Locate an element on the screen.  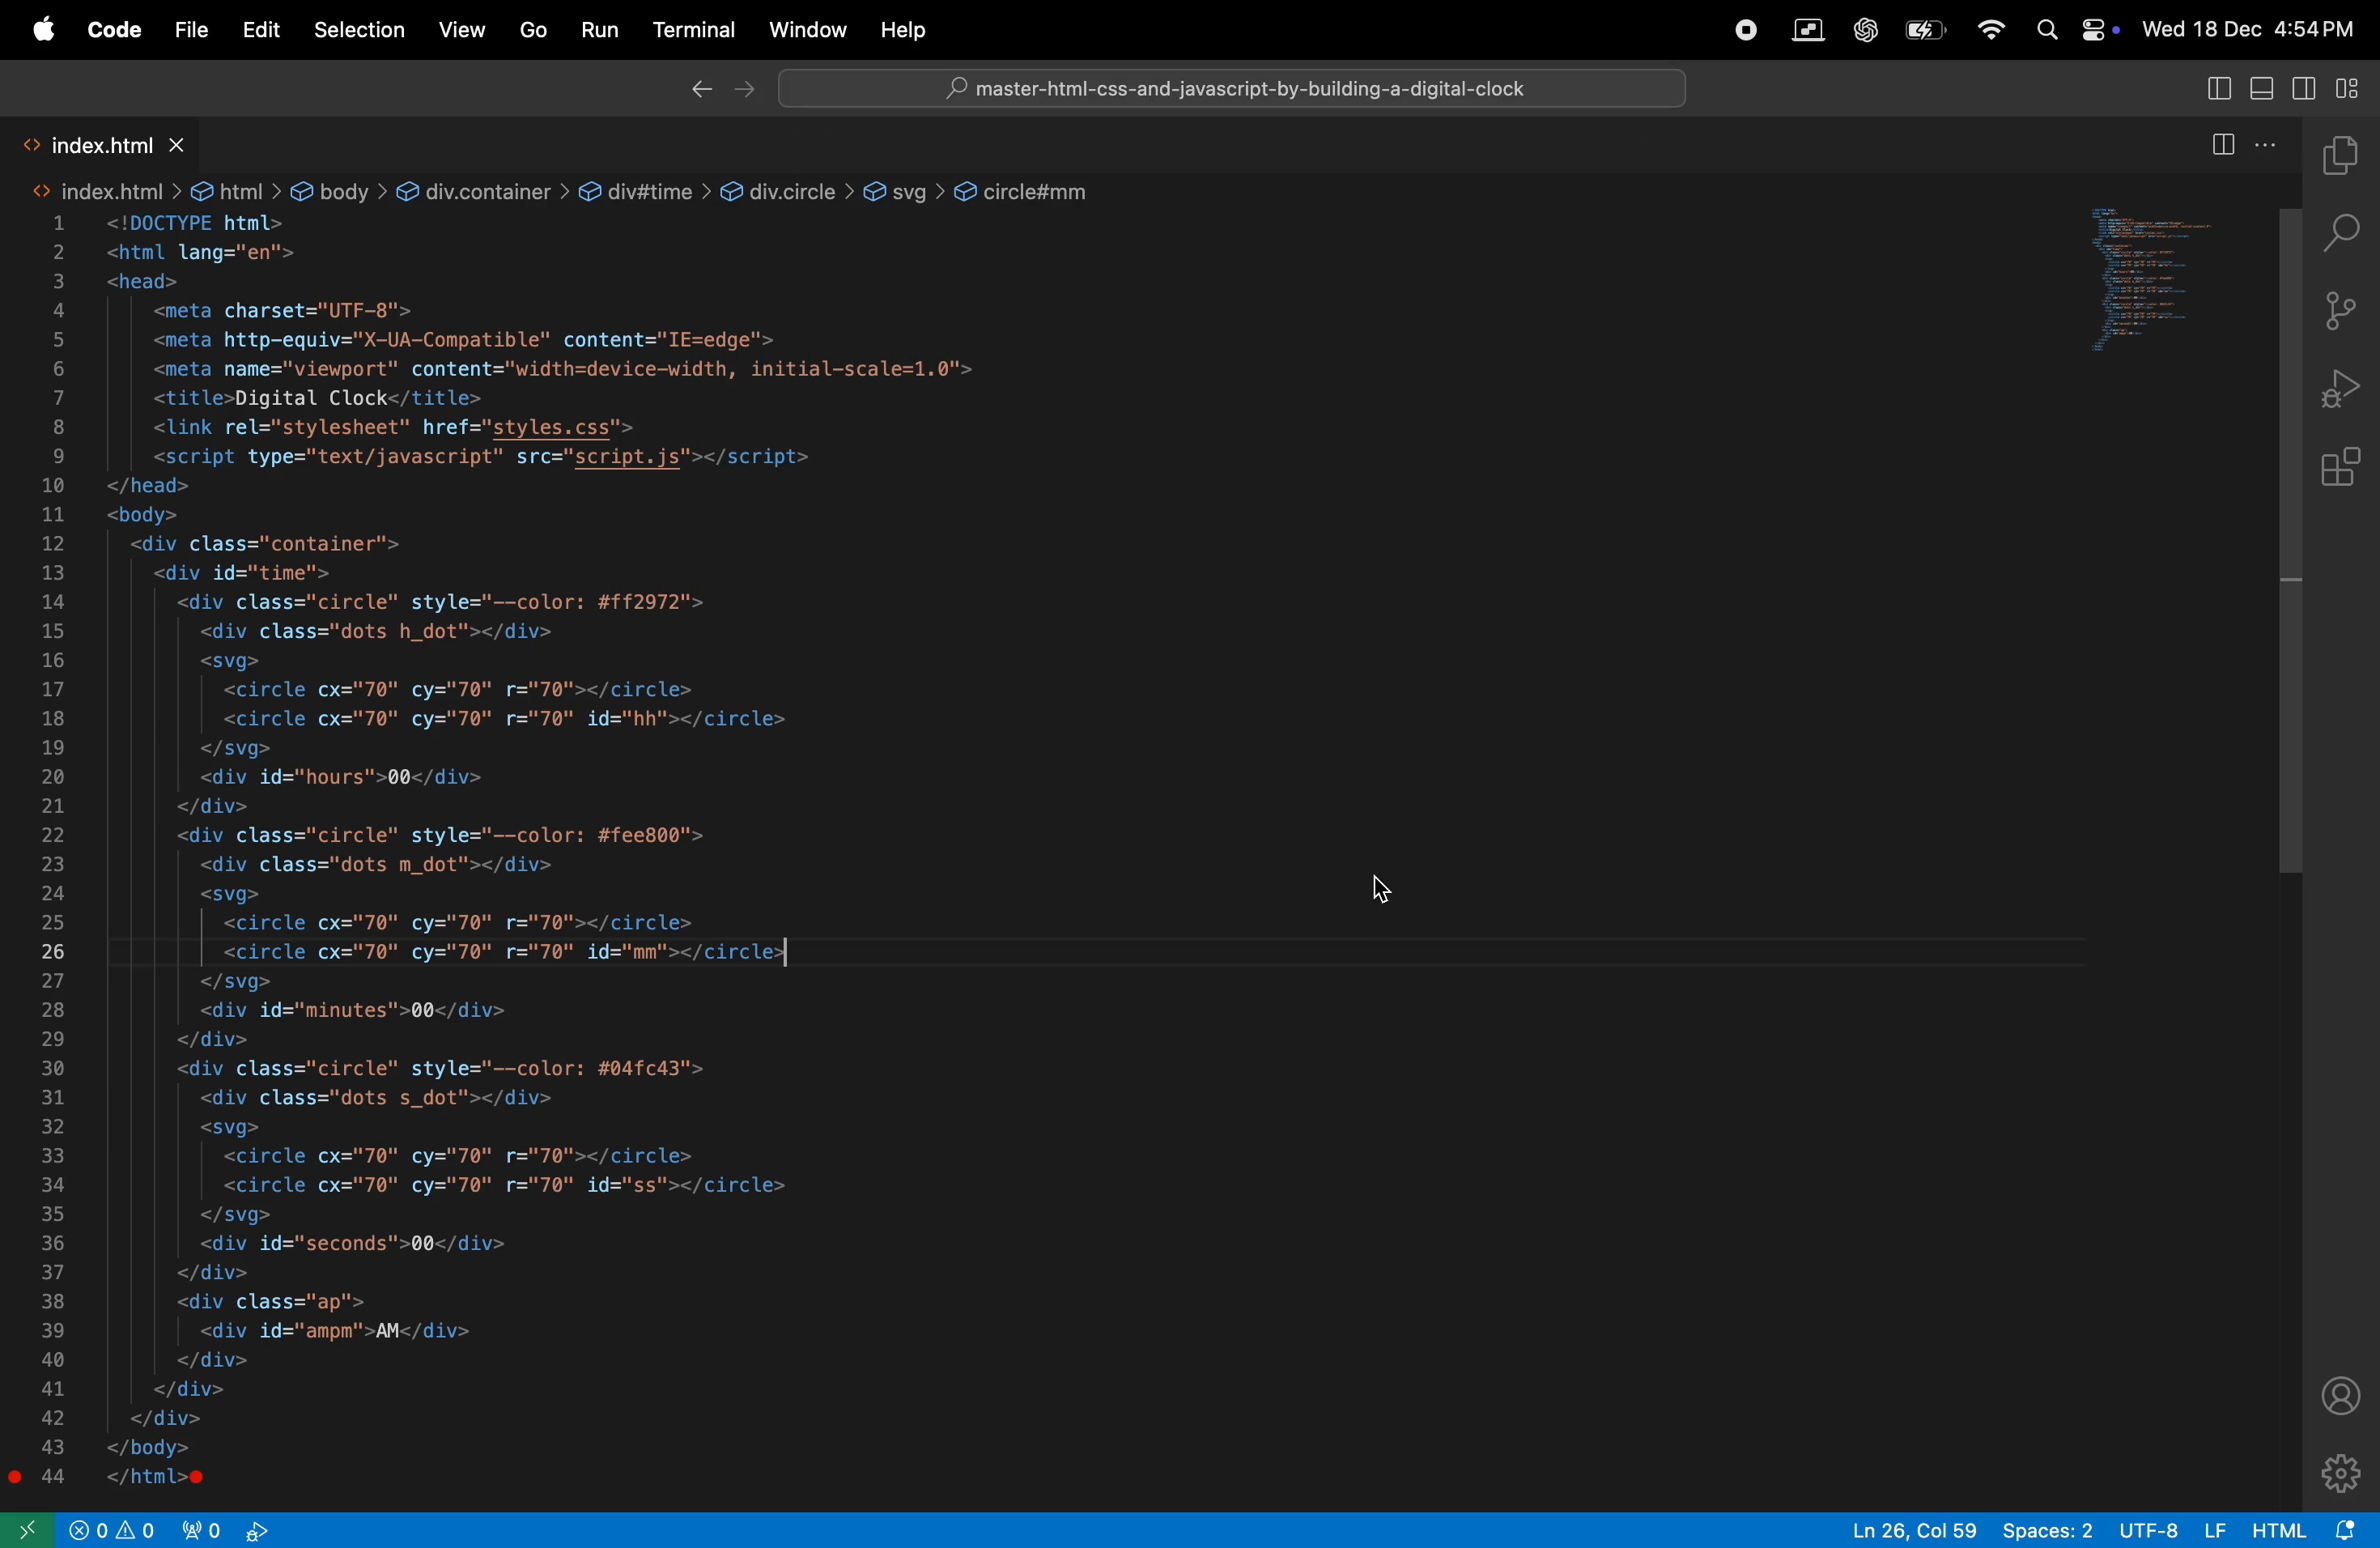
Go is located at coordinates (530, 31).